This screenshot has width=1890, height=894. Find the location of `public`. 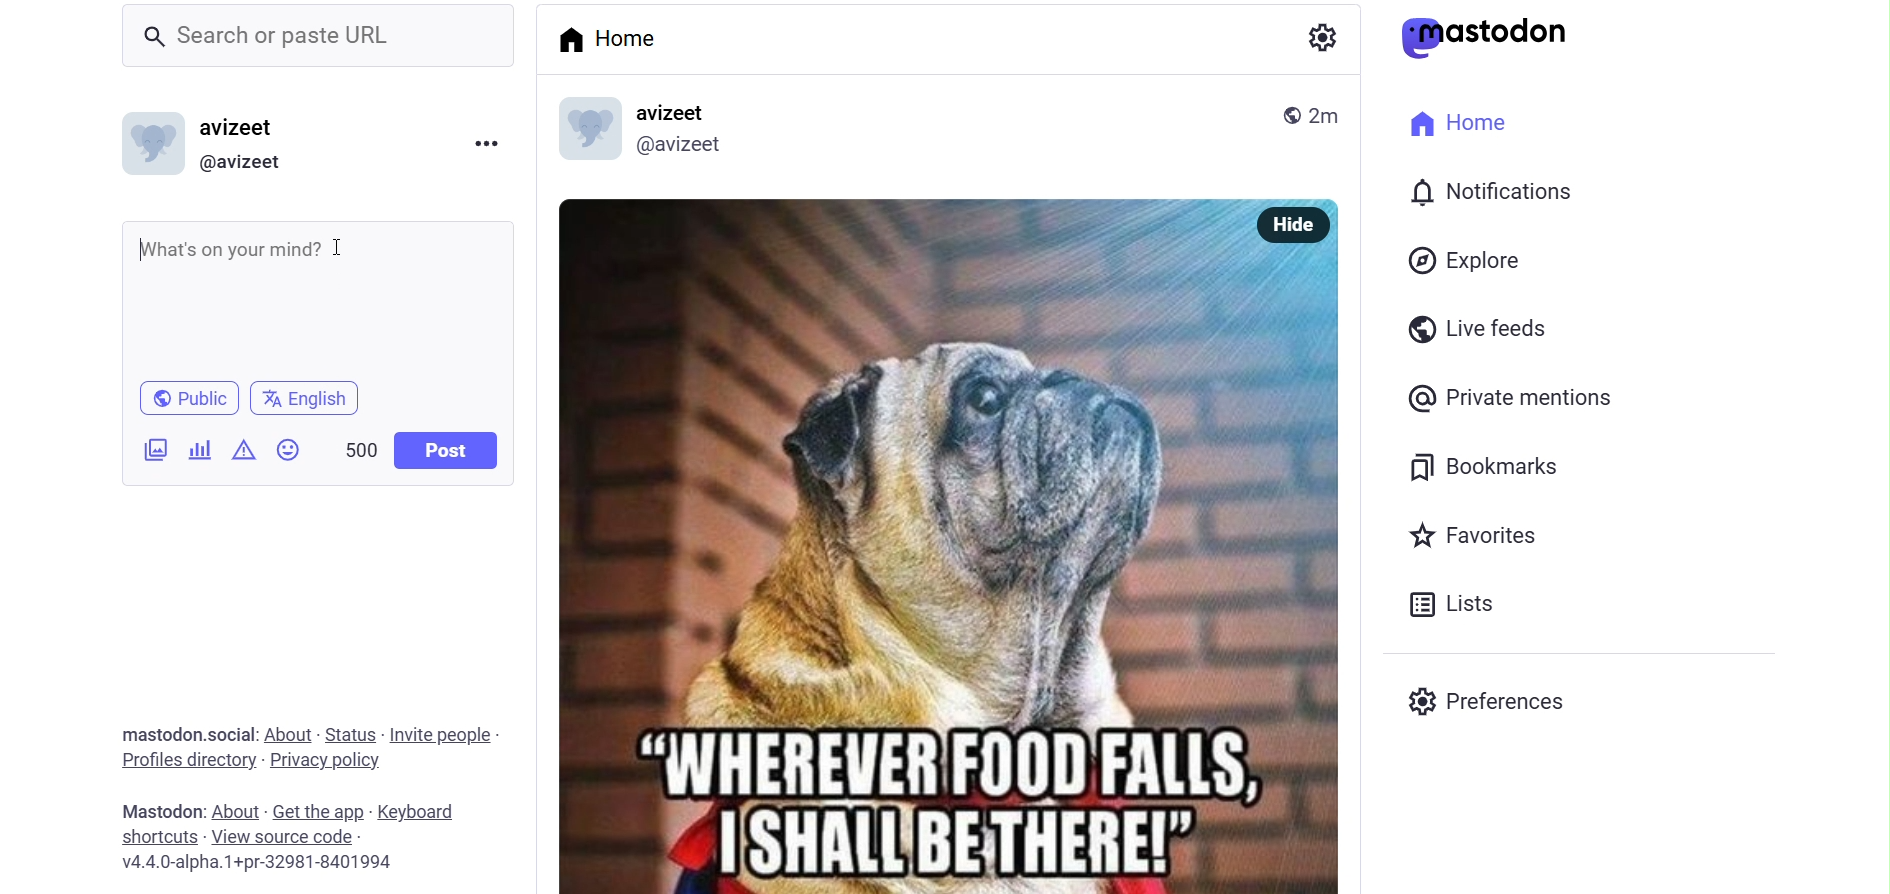

public is located at coordinates (184, 397).